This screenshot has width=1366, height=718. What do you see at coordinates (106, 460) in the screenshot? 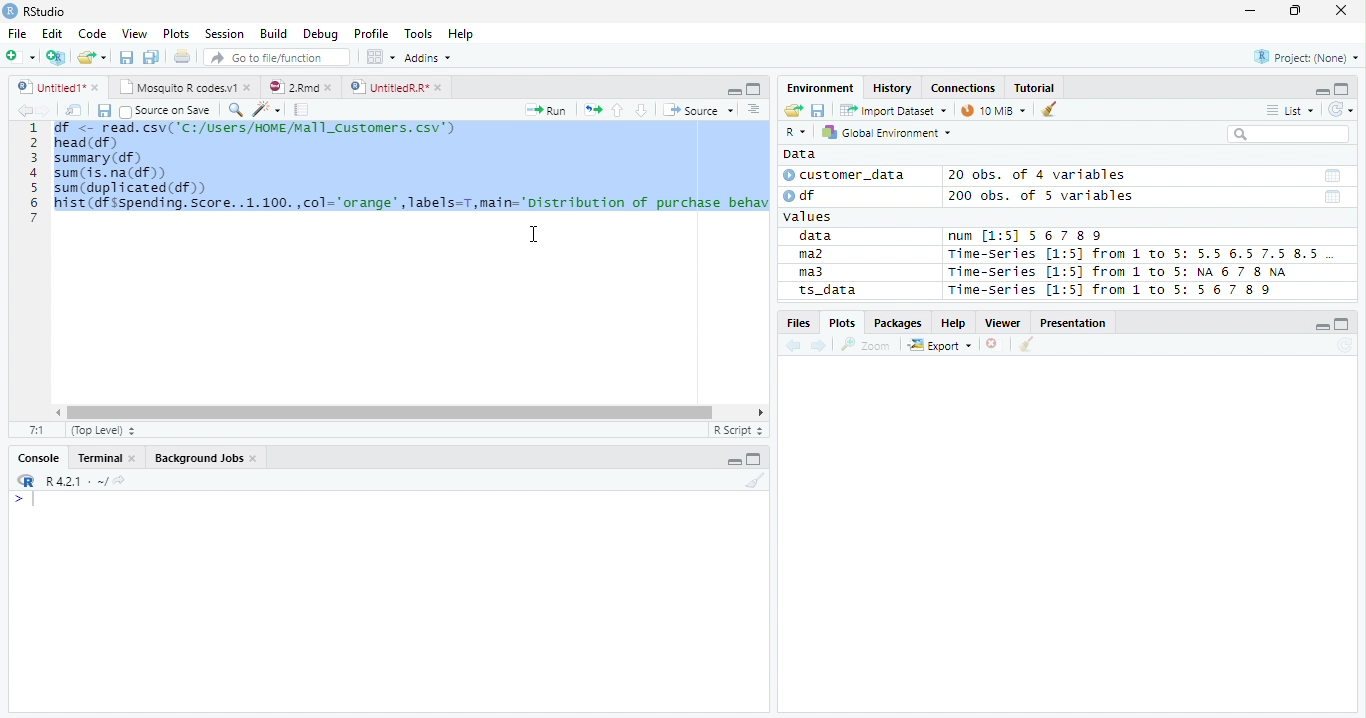
I see `Terminal` at bounding box center [106, 460].